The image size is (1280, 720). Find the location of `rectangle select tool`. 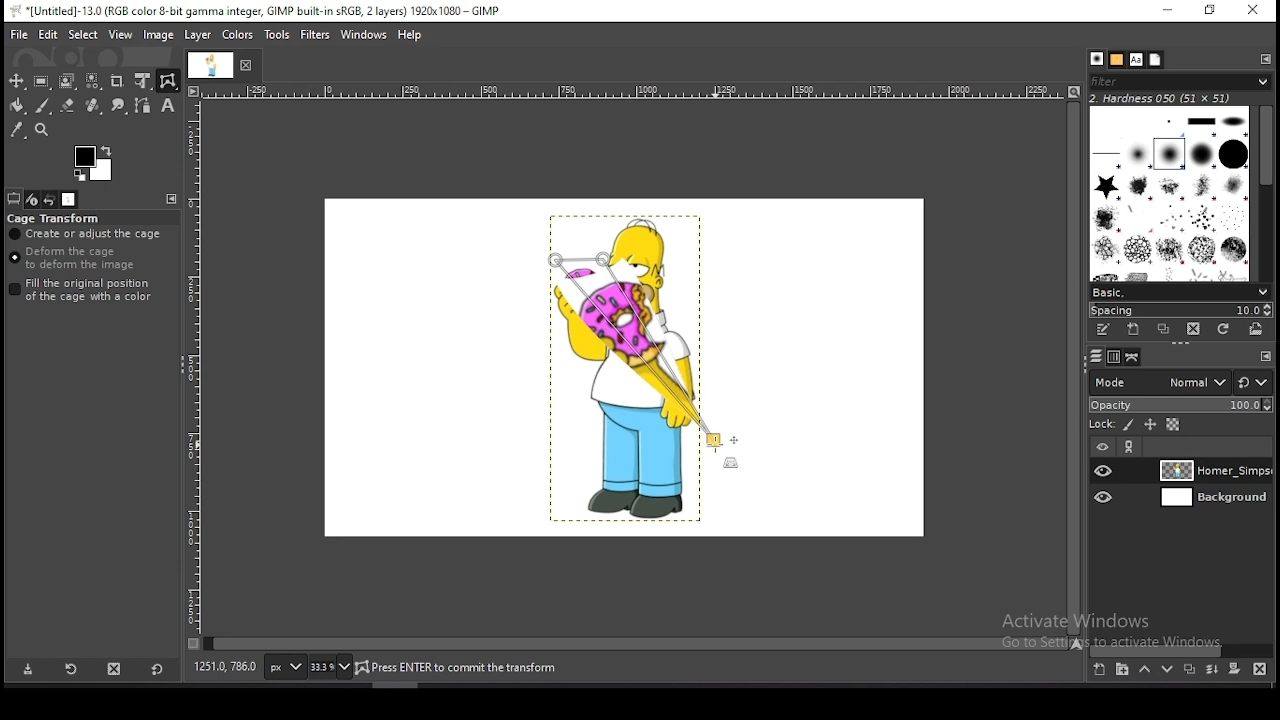

rectangle select tool is located at coordinates (42, 81).